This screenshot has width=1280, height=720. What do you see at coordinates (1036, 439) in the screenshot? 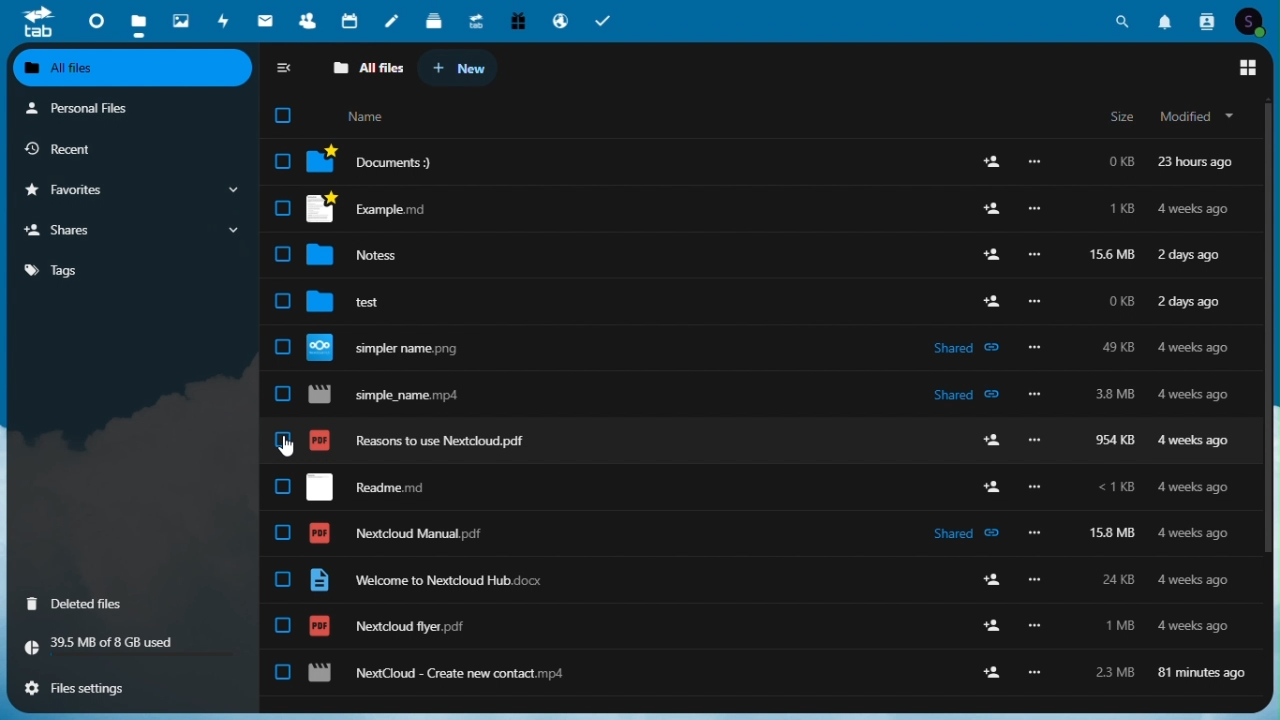
I see `more options` at bounding box center [1036, 439].